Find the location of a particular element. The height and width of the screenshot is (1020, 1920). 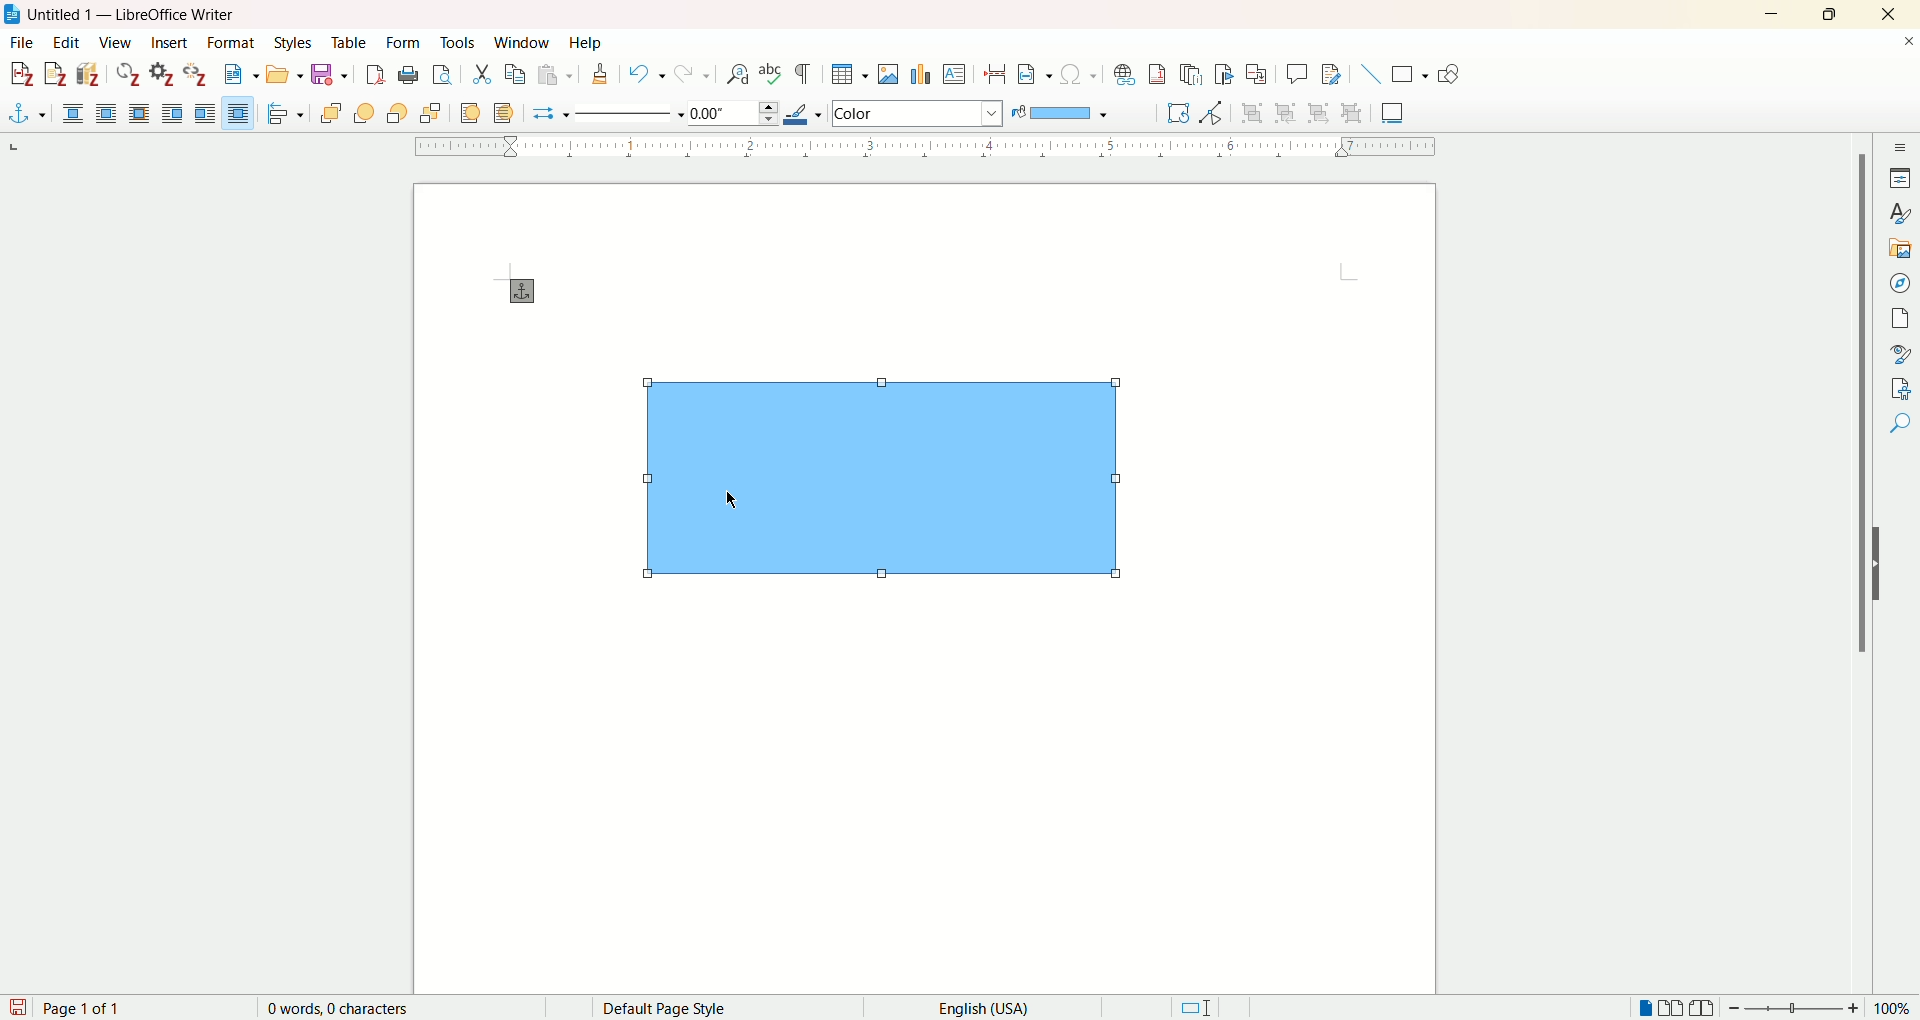

find and replace is located at coordinates (743, 74).